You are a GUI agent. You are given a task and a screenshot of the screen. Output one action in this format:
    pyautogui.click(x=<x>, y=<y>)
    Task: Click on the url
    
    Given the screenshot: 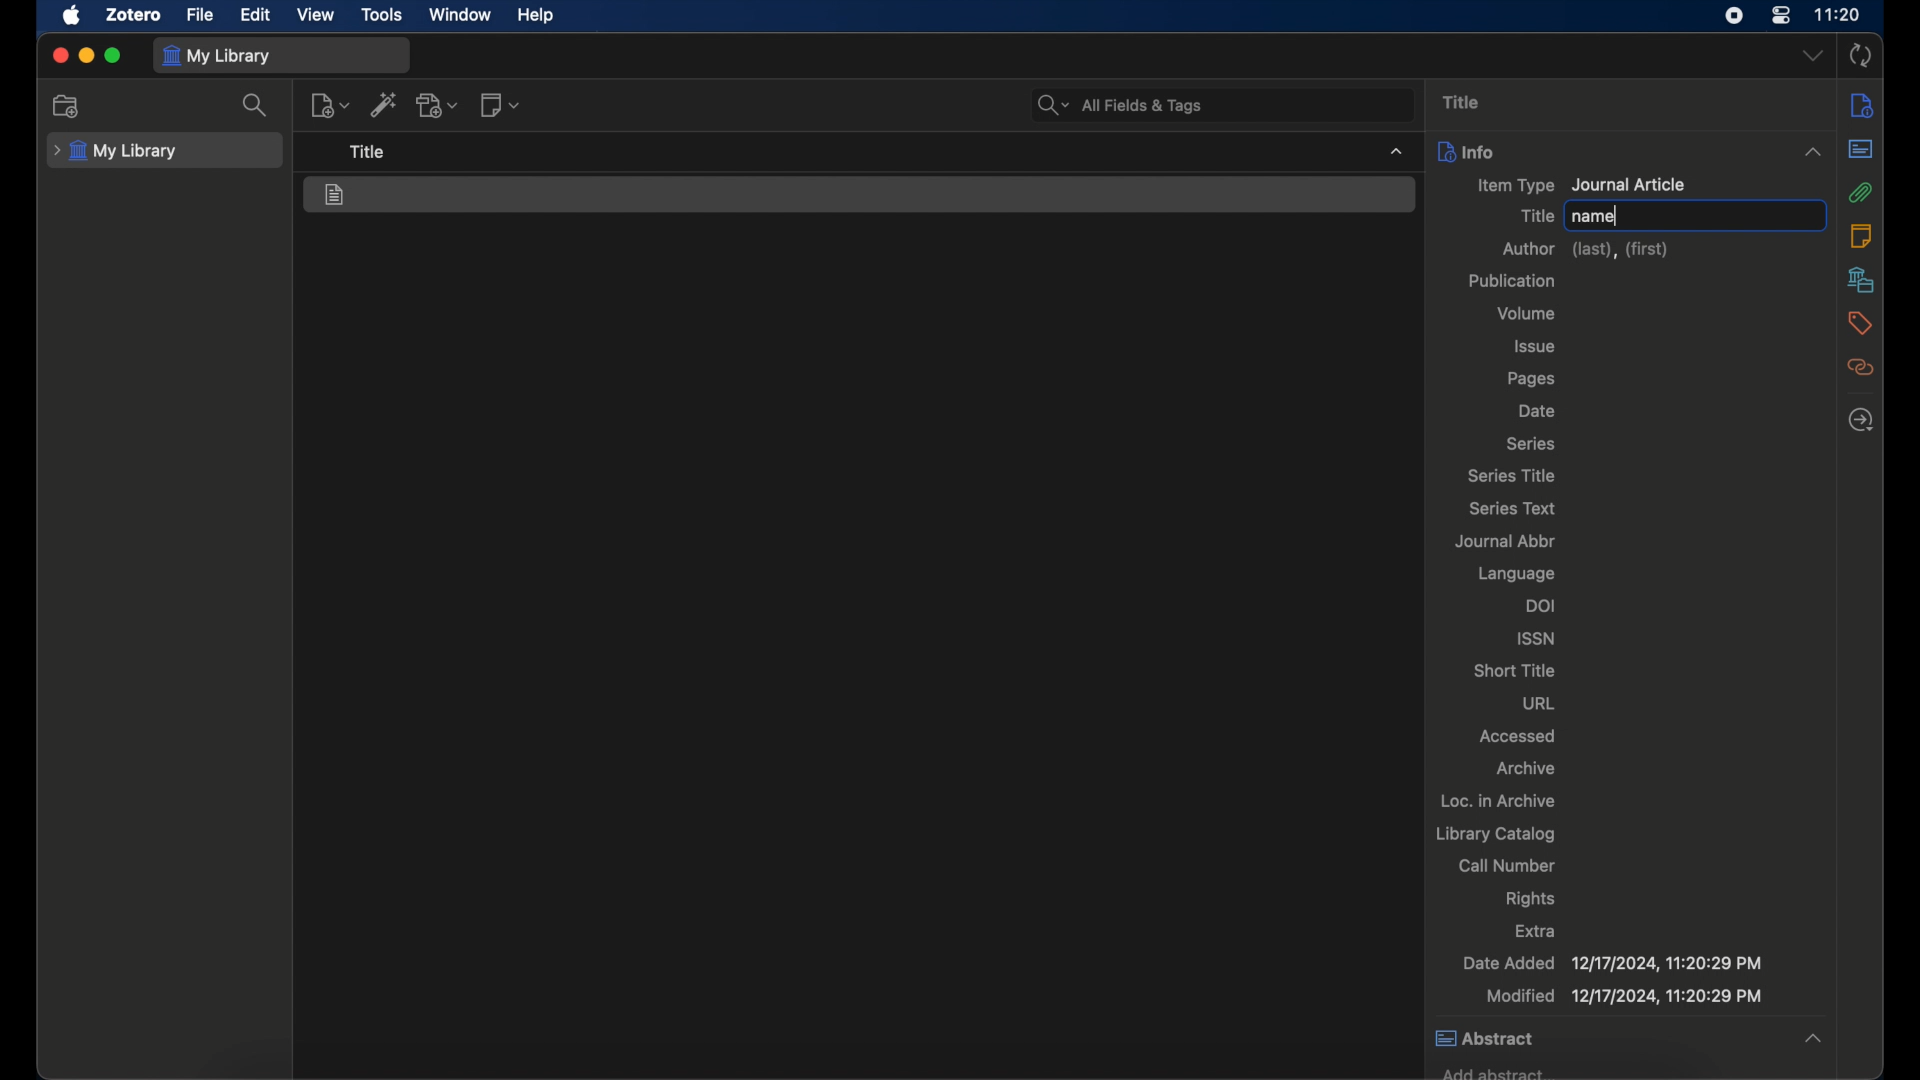 What is the action you would take?
    pyautogui.click(x=1540, y=702)
    